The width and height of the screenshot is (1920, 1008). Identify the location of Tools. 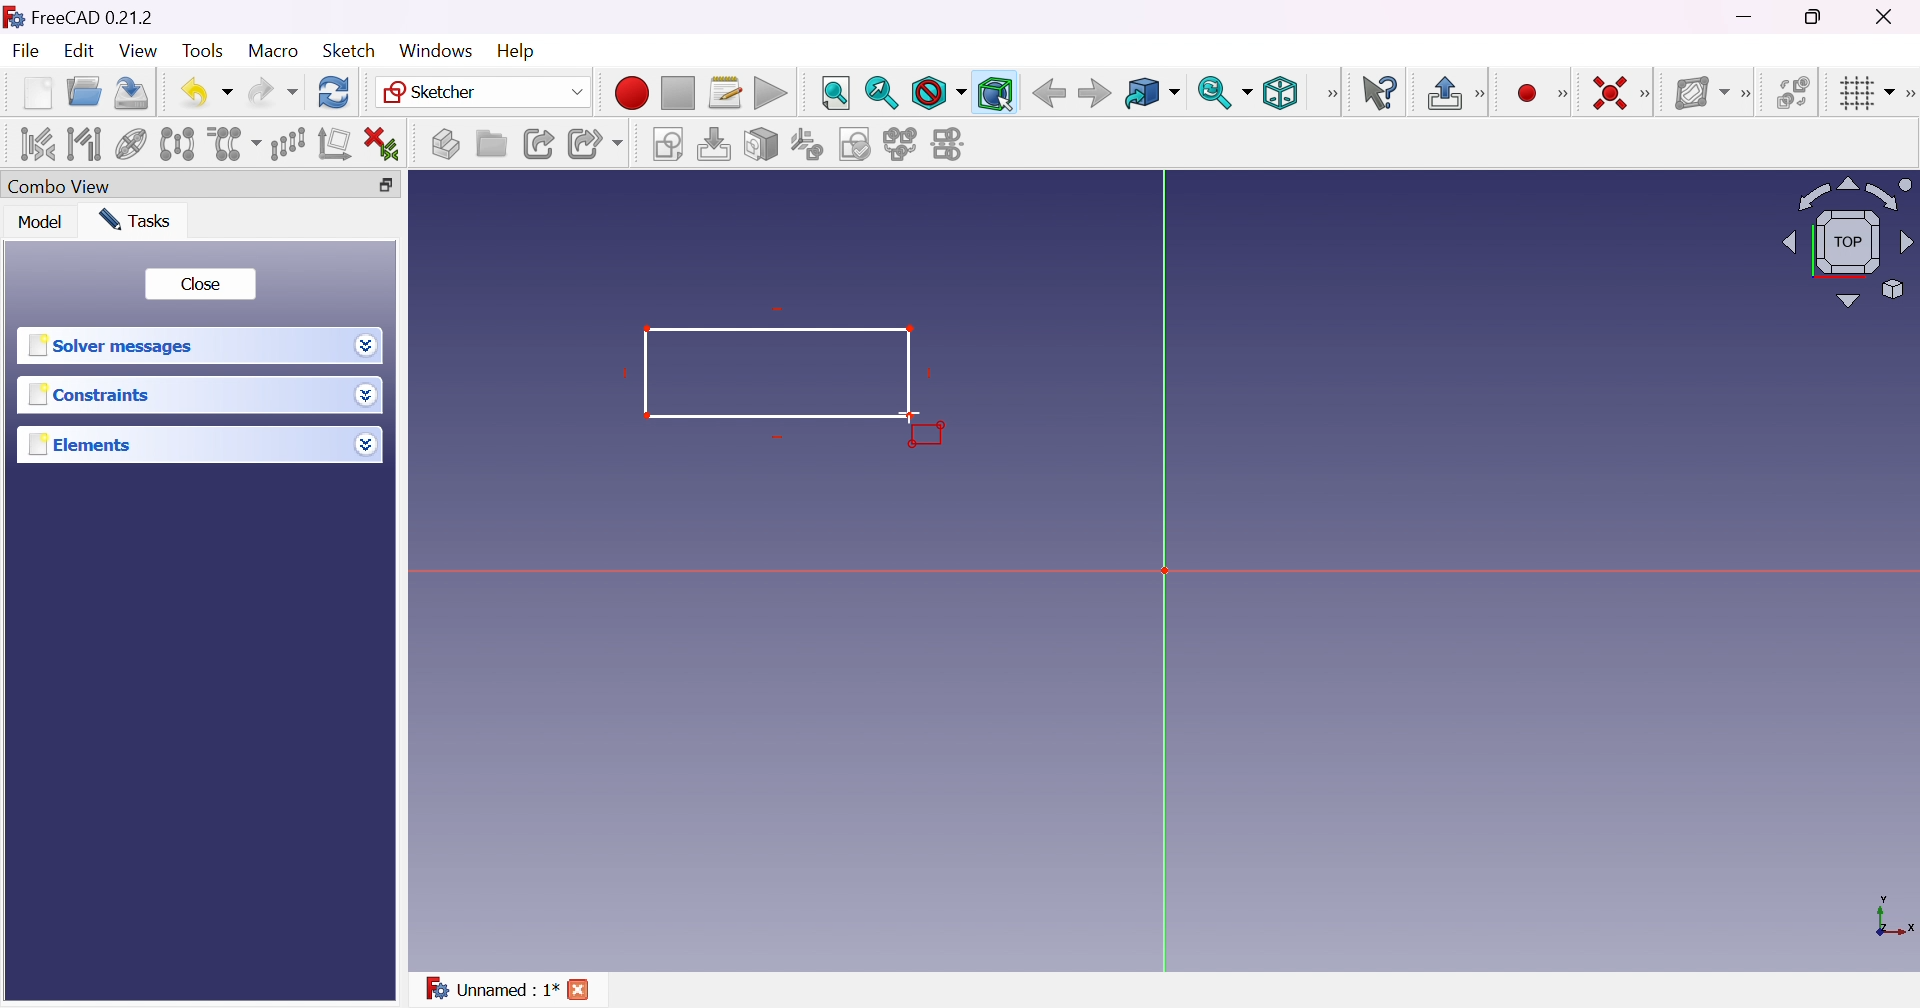
(204, 51).